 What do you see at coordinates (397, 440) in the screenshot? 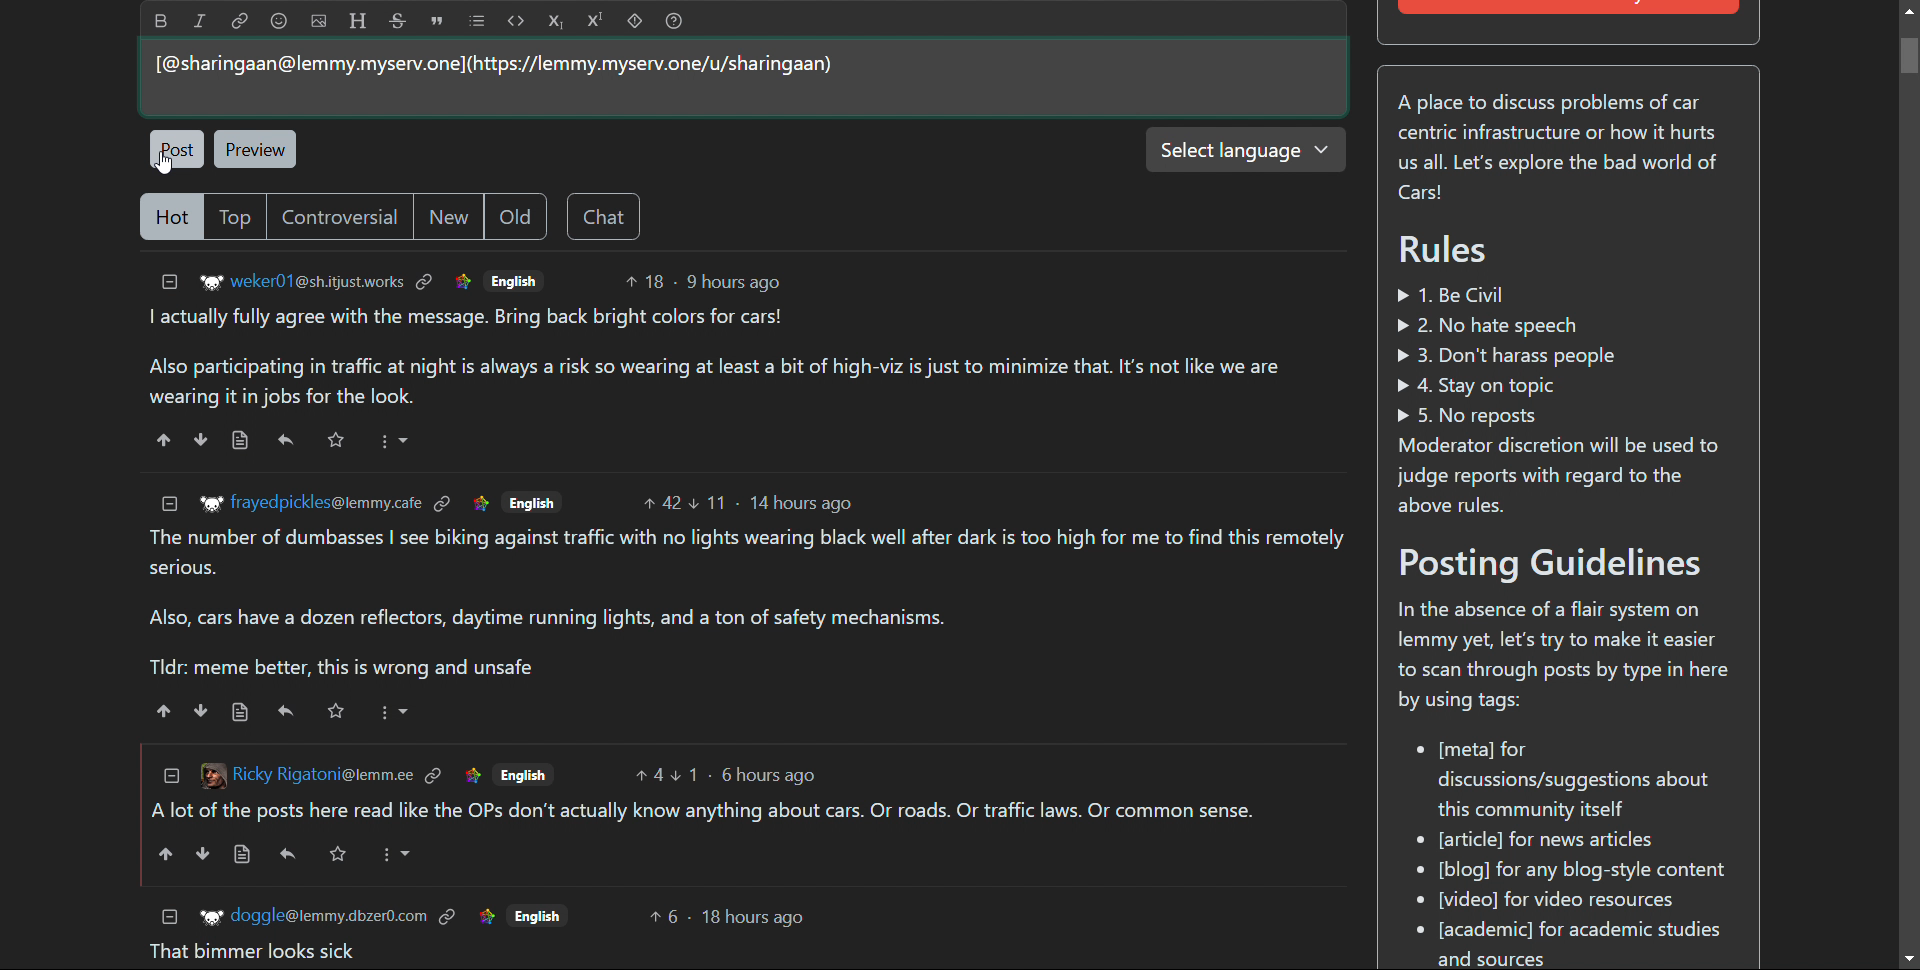
I see `More` at bounding box center [397, 440].